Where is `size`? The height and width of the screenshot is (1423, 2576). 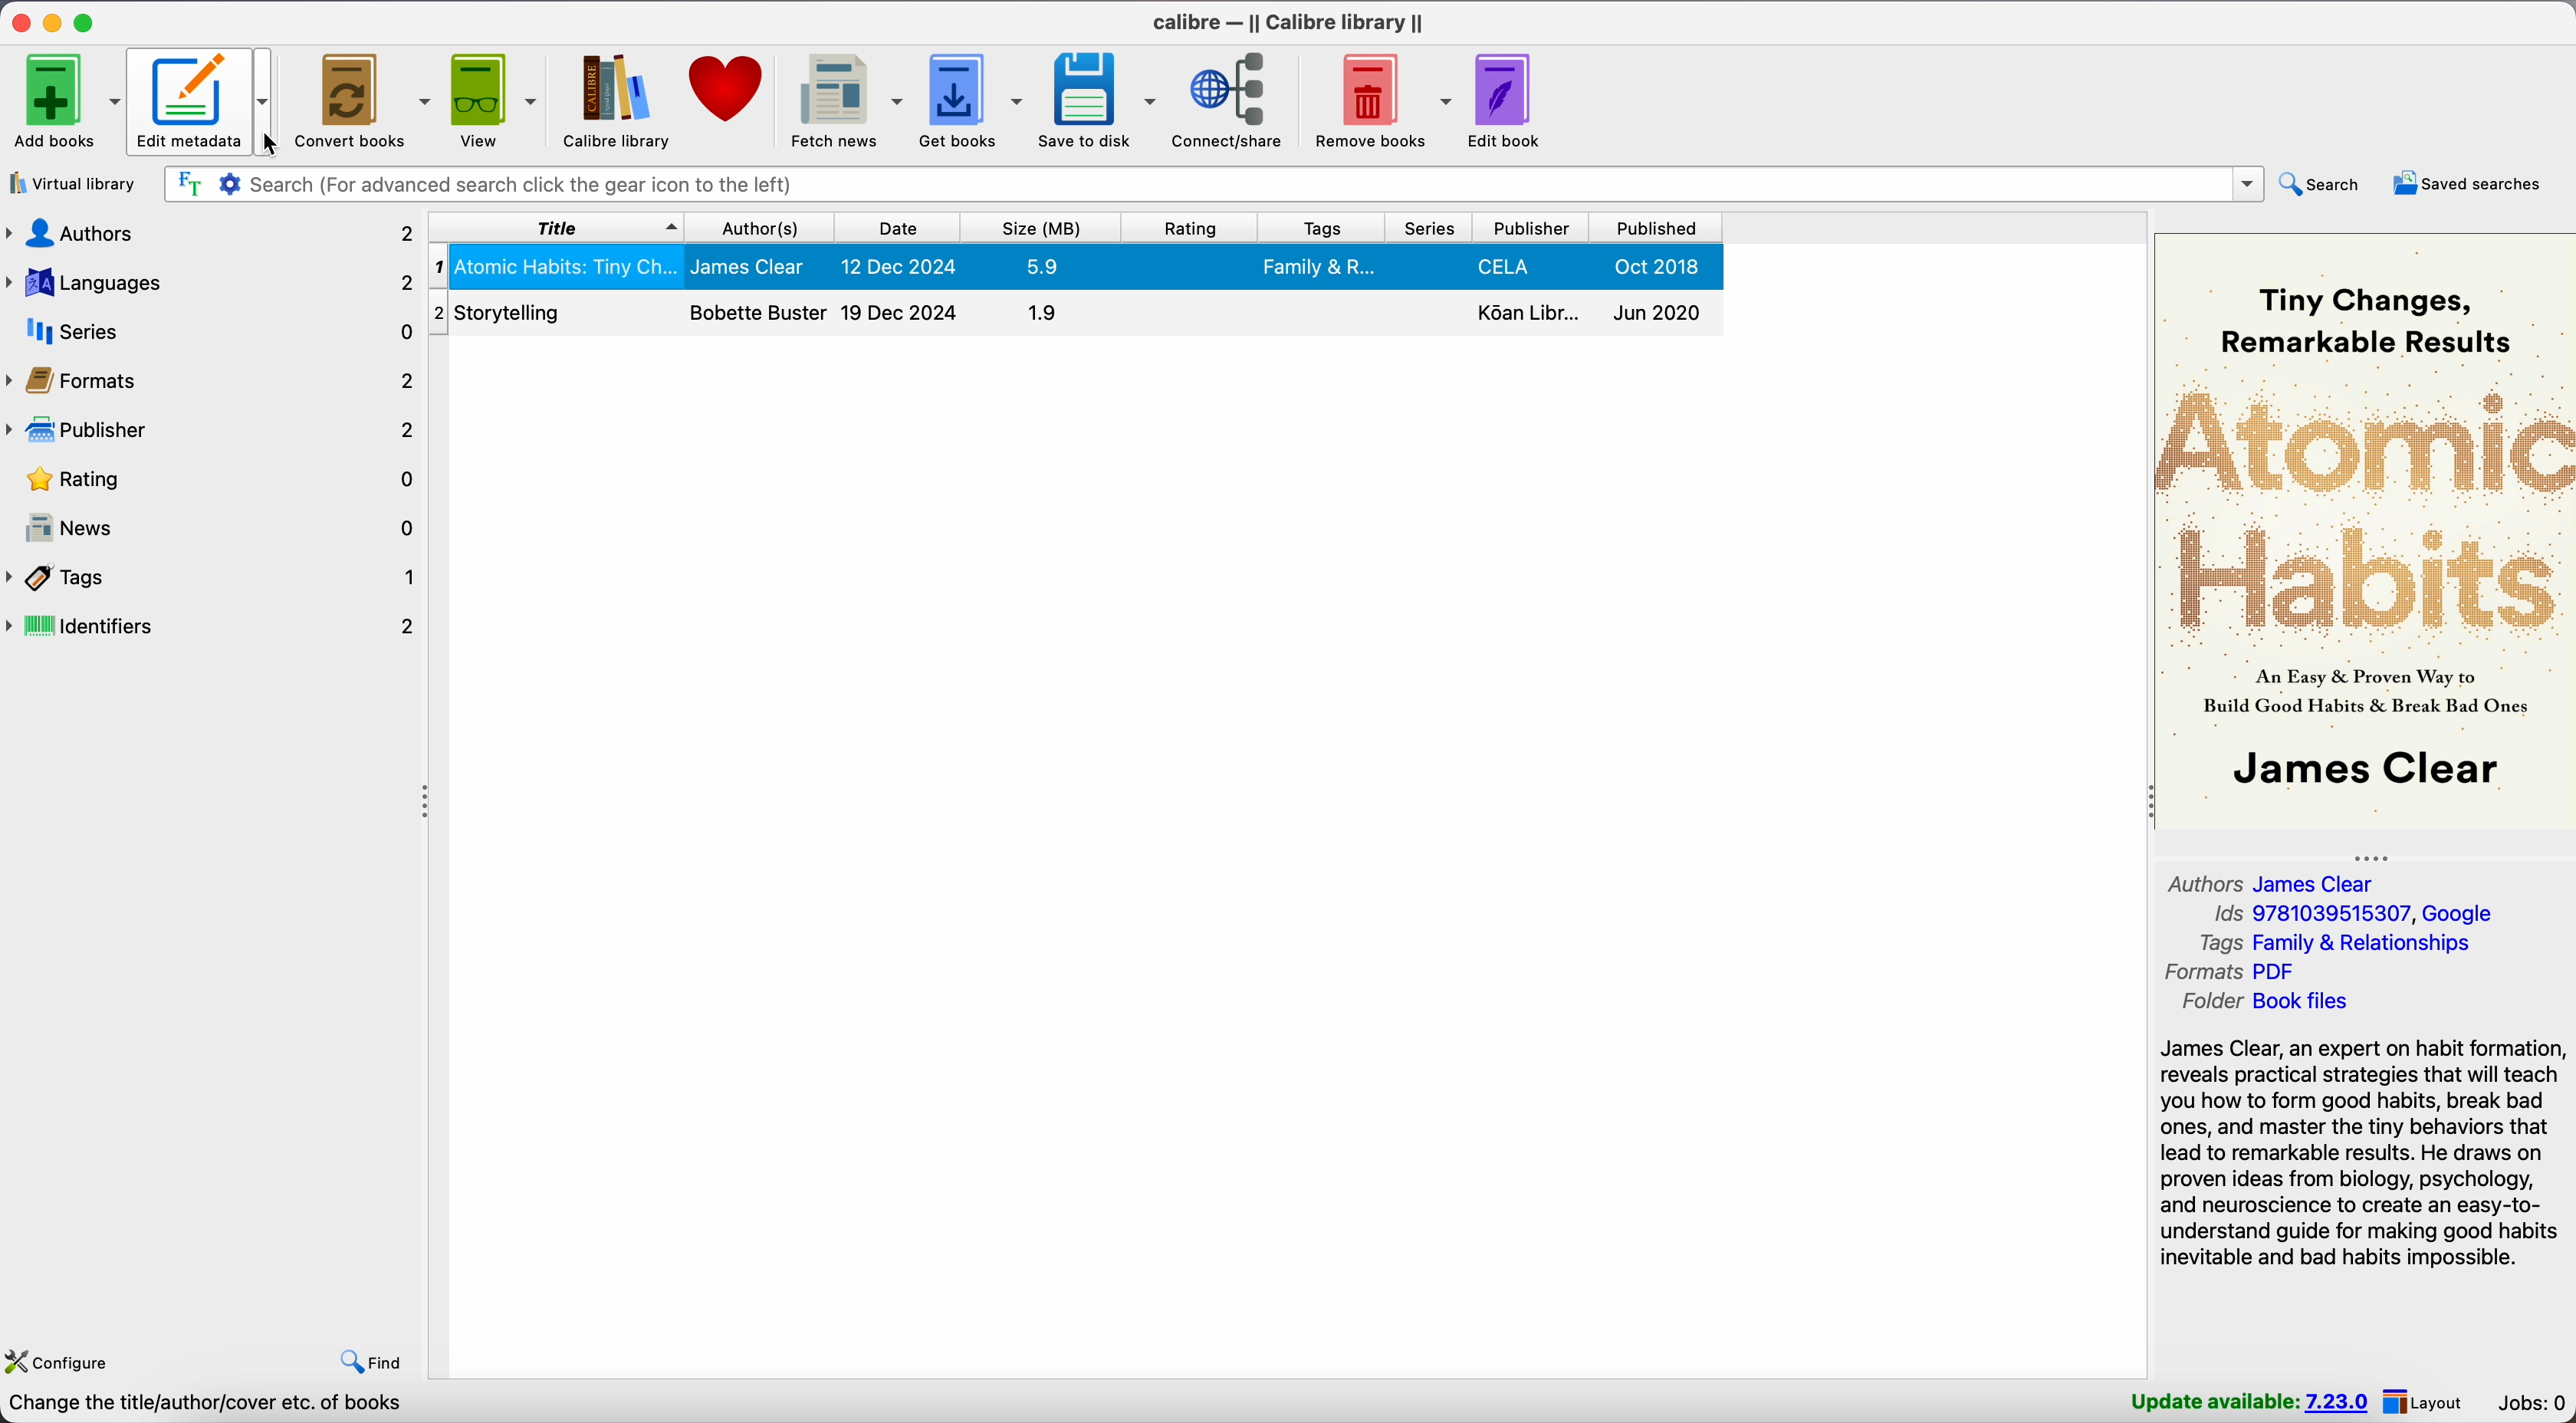
size is located at coordinates (1042, 228).